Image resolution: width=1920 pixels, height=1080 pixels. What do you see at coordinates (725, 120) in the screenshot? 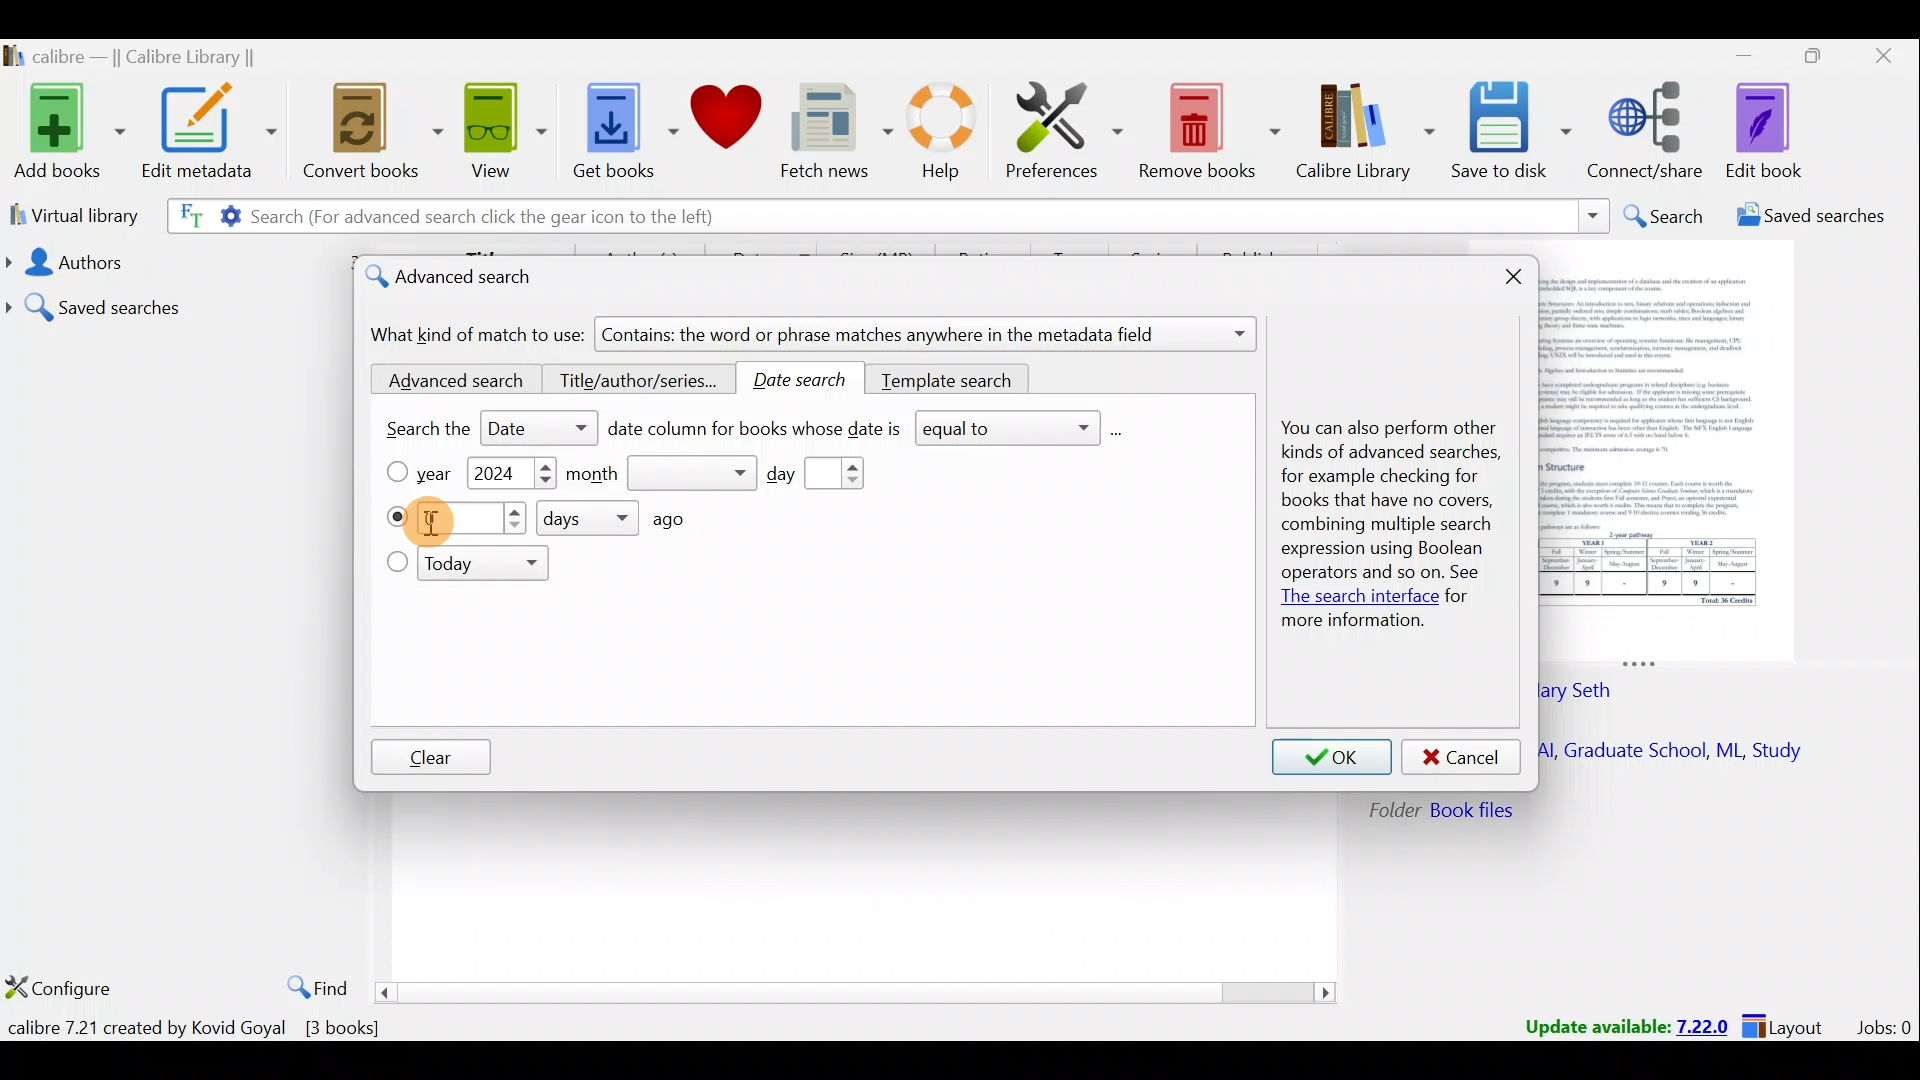
I see `Donate` at bounding box center [725, 120].